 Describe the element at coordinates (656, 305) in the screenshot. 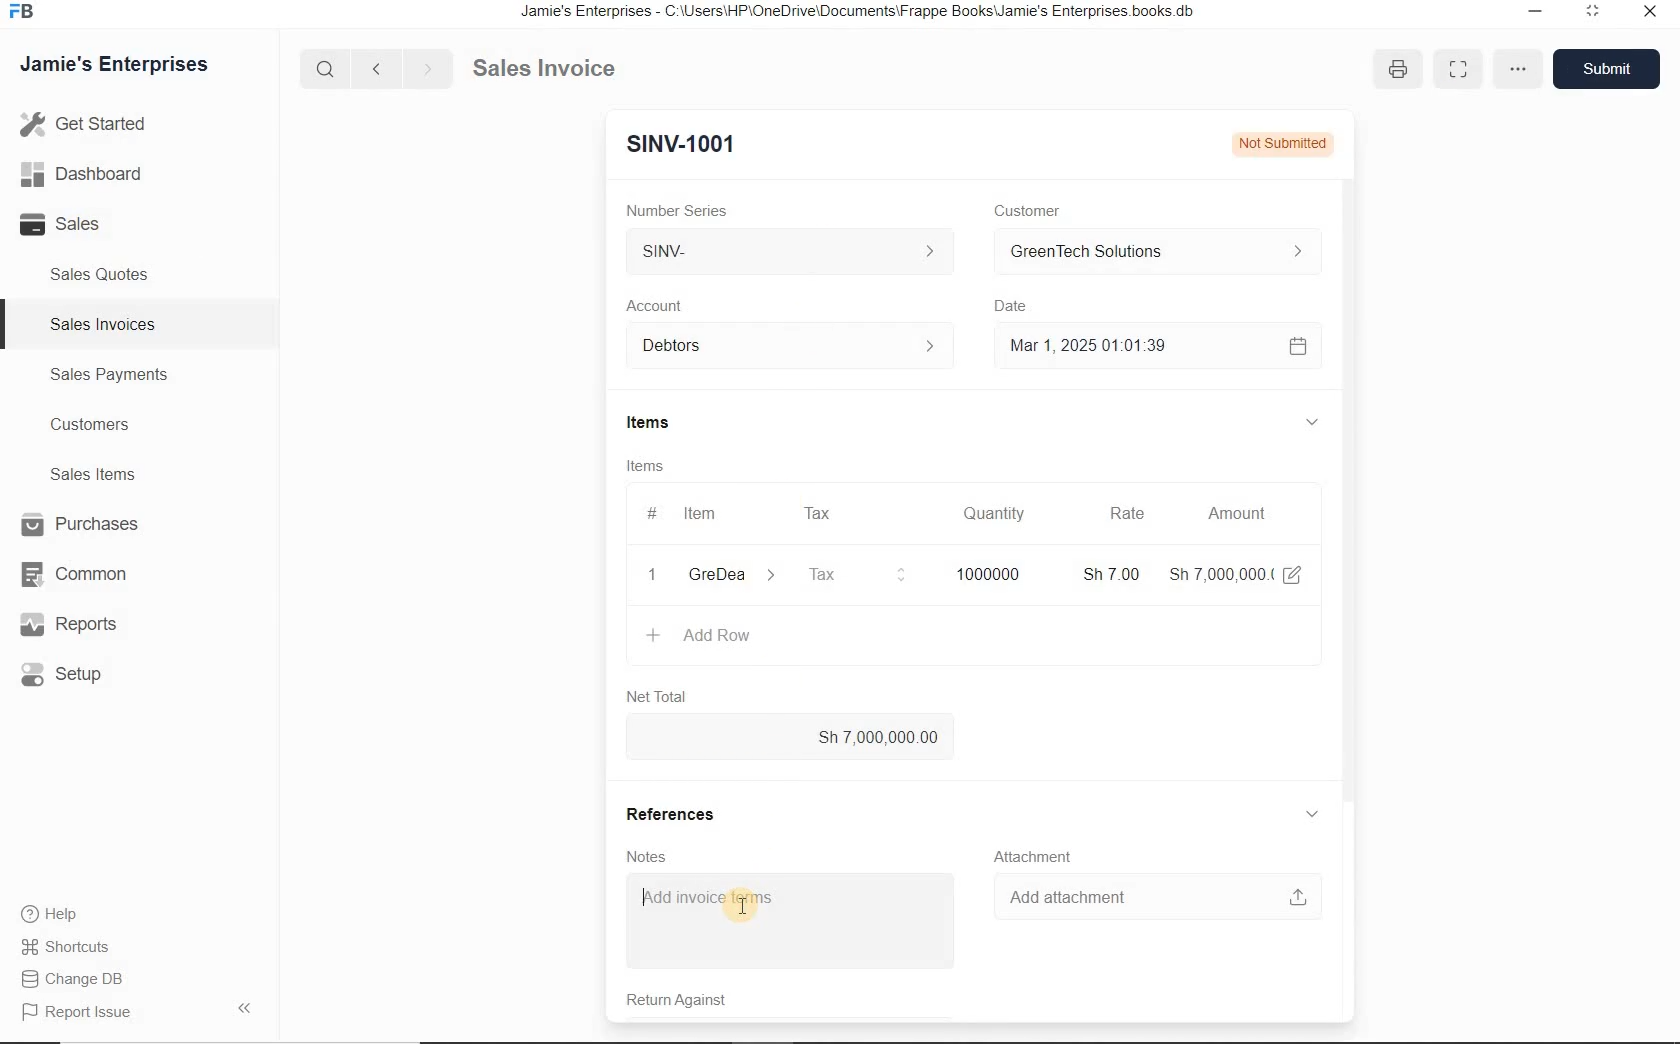

I see `Account` at that location.